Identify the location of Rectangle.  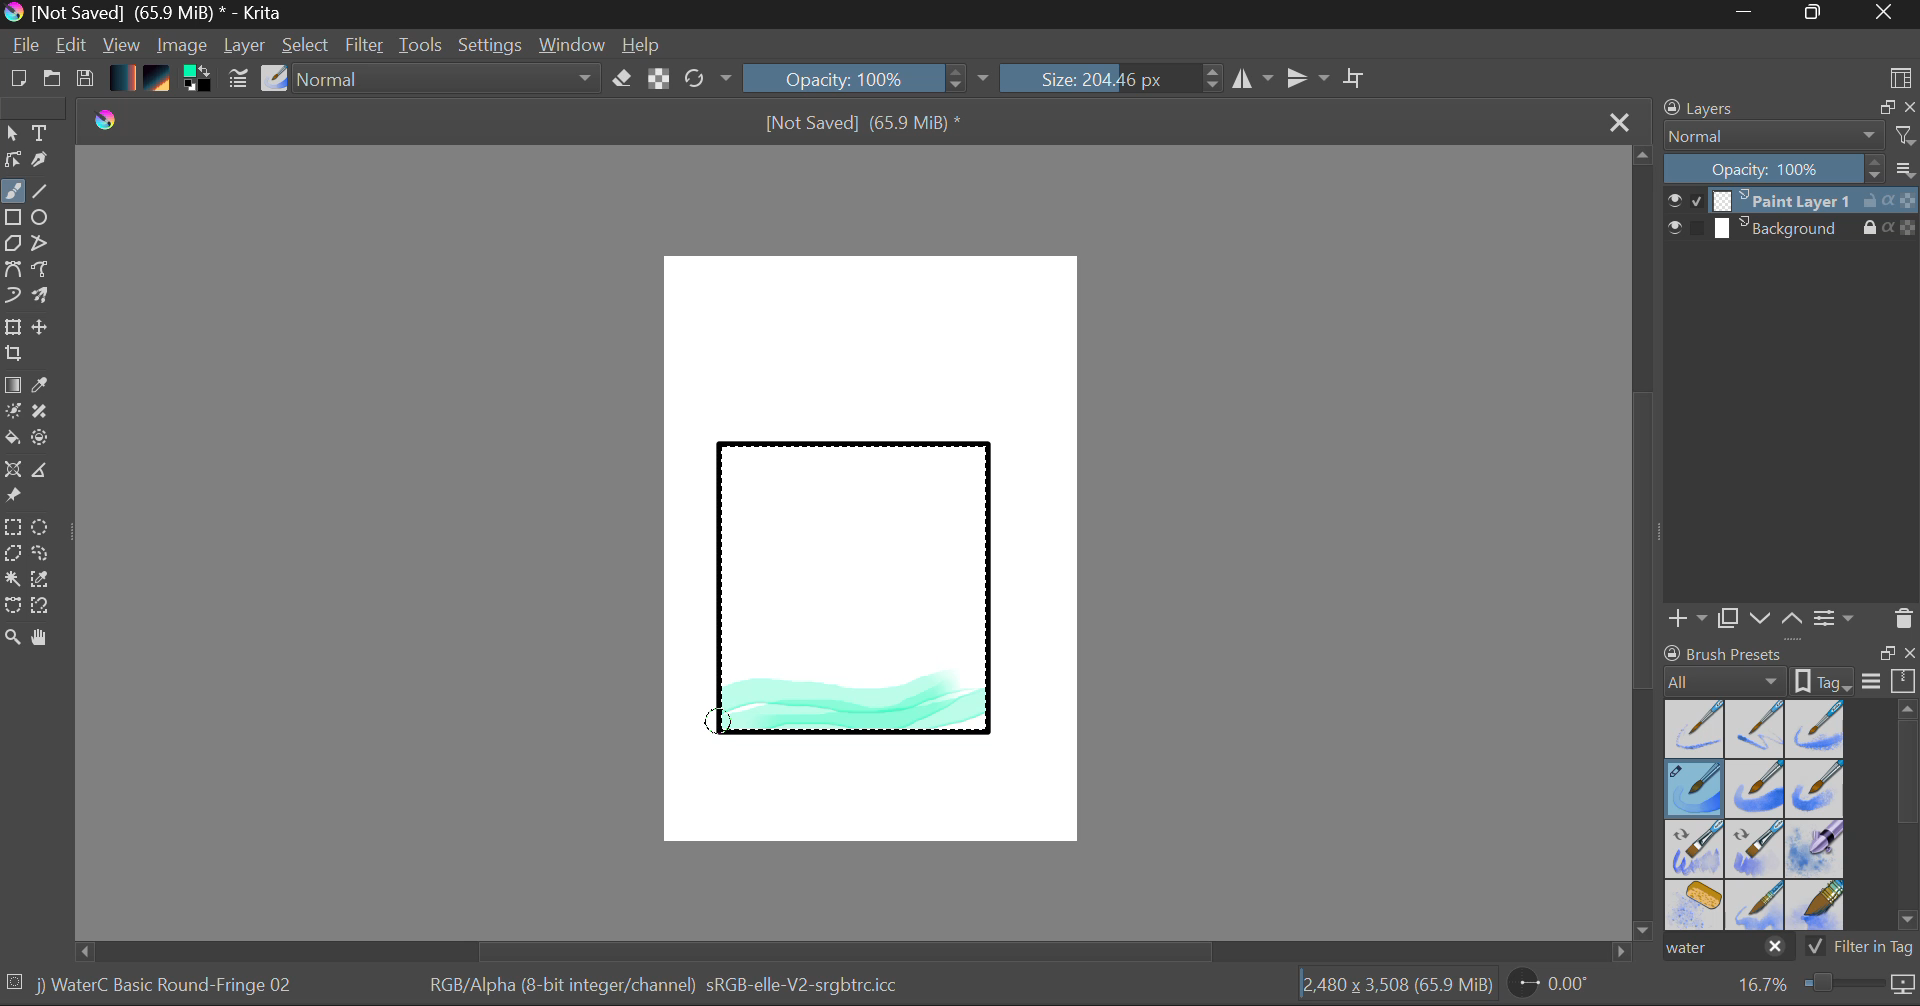
(14, 219).